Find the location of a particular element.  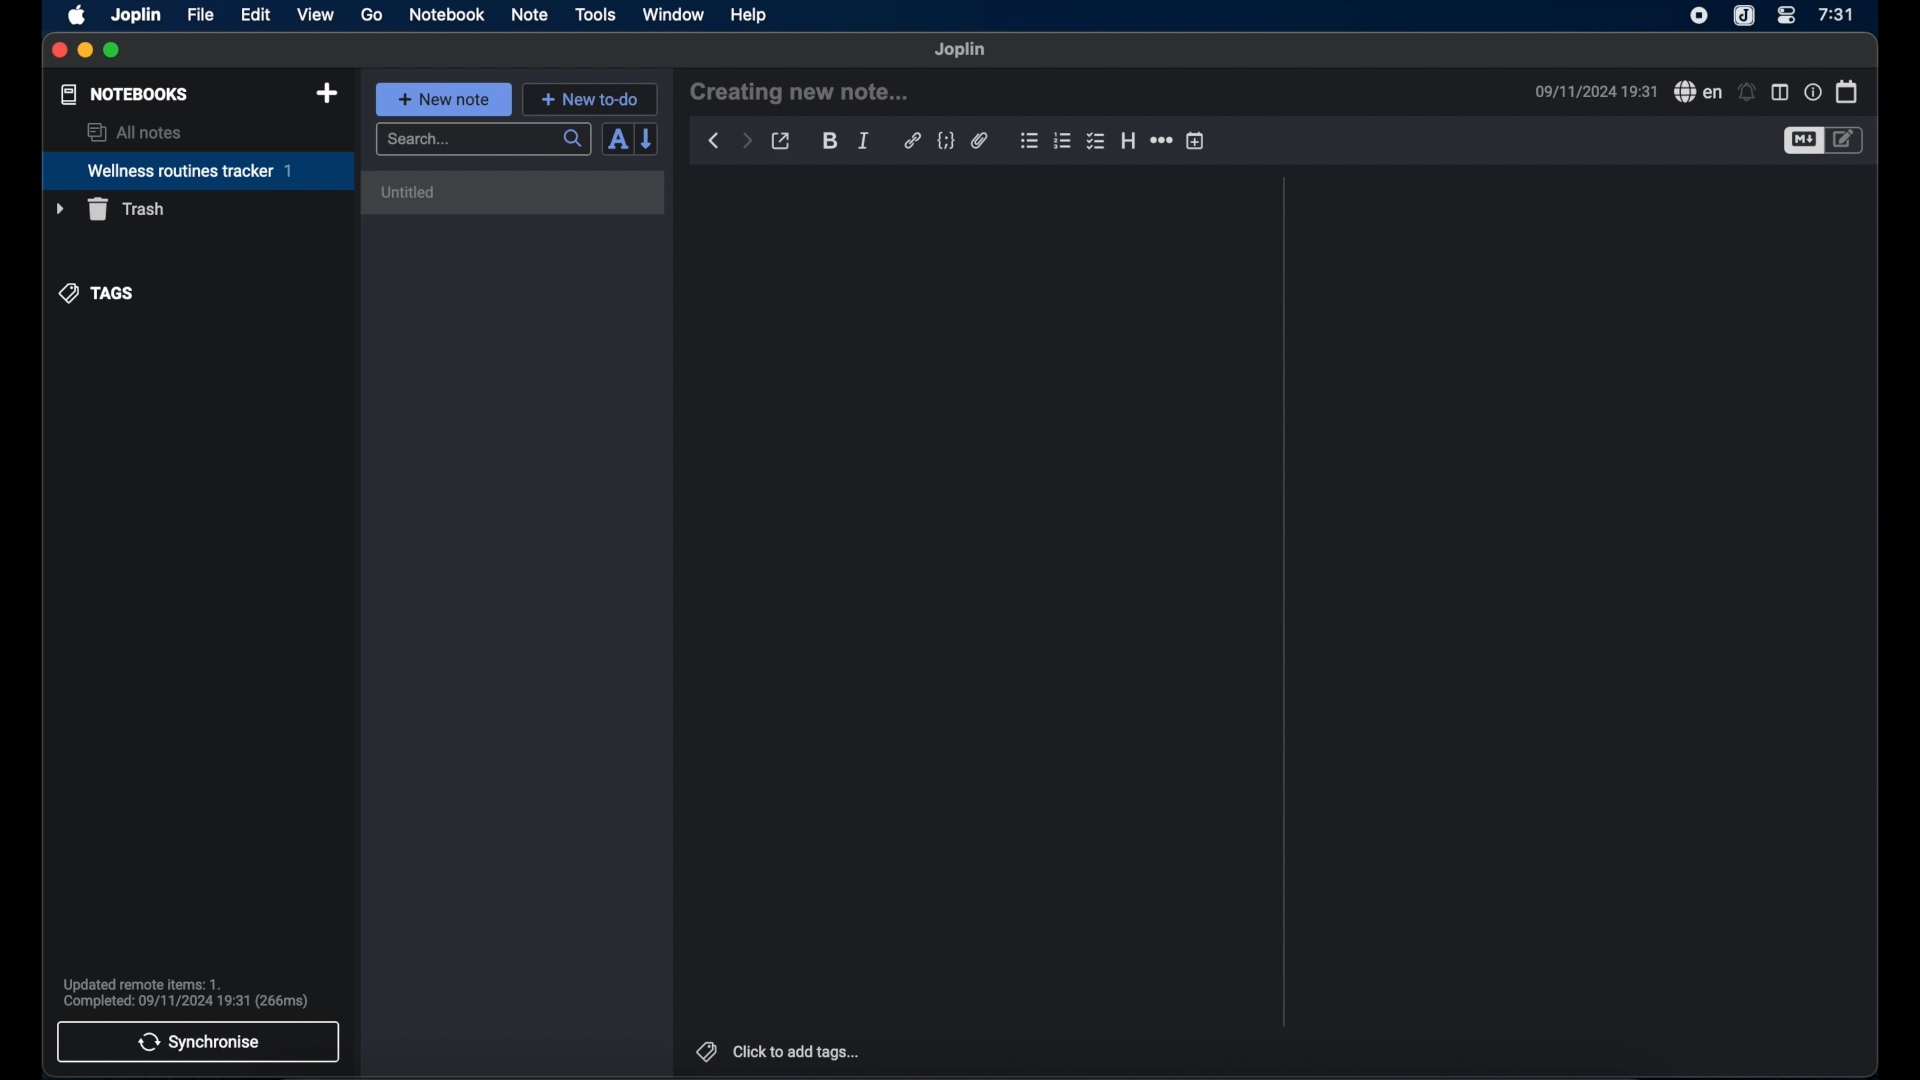

calendar is located at coordinates (1847, 91).